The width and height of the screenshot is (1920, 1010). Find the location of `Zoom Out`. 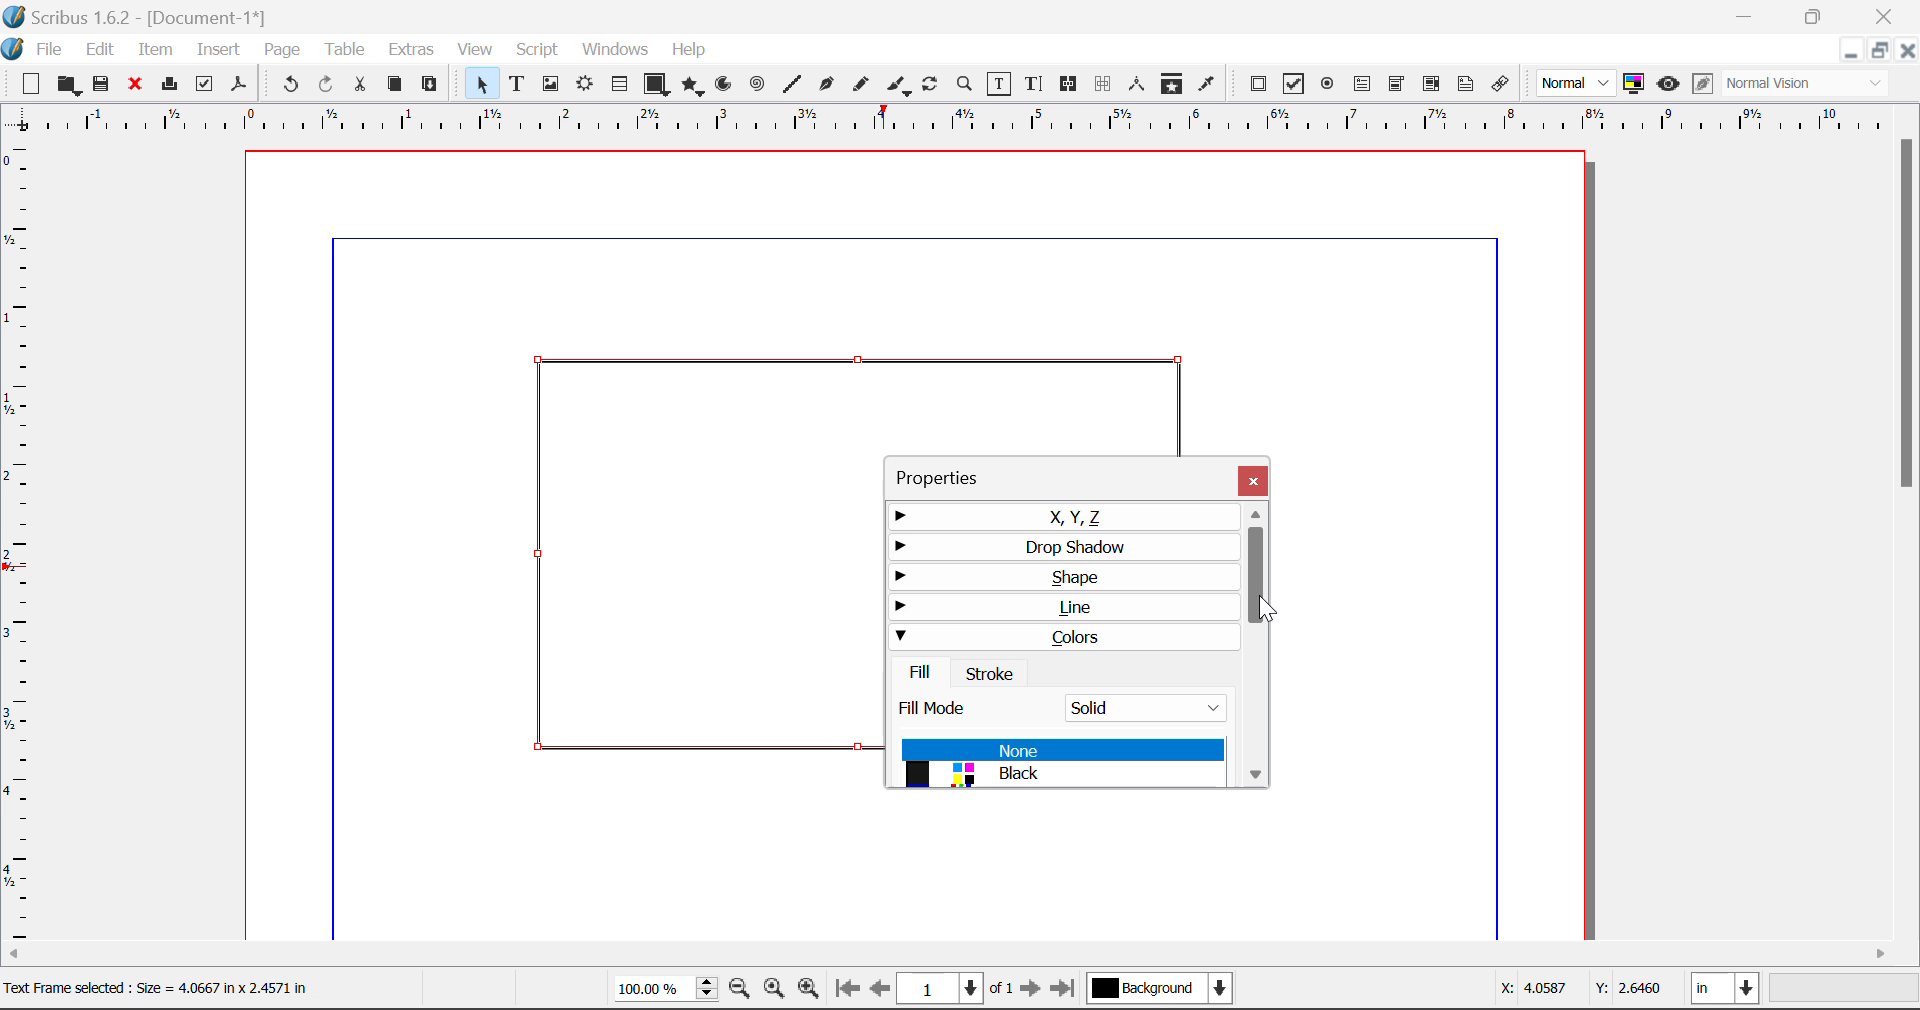

Zoom Out is located at coordinates (742, 991).